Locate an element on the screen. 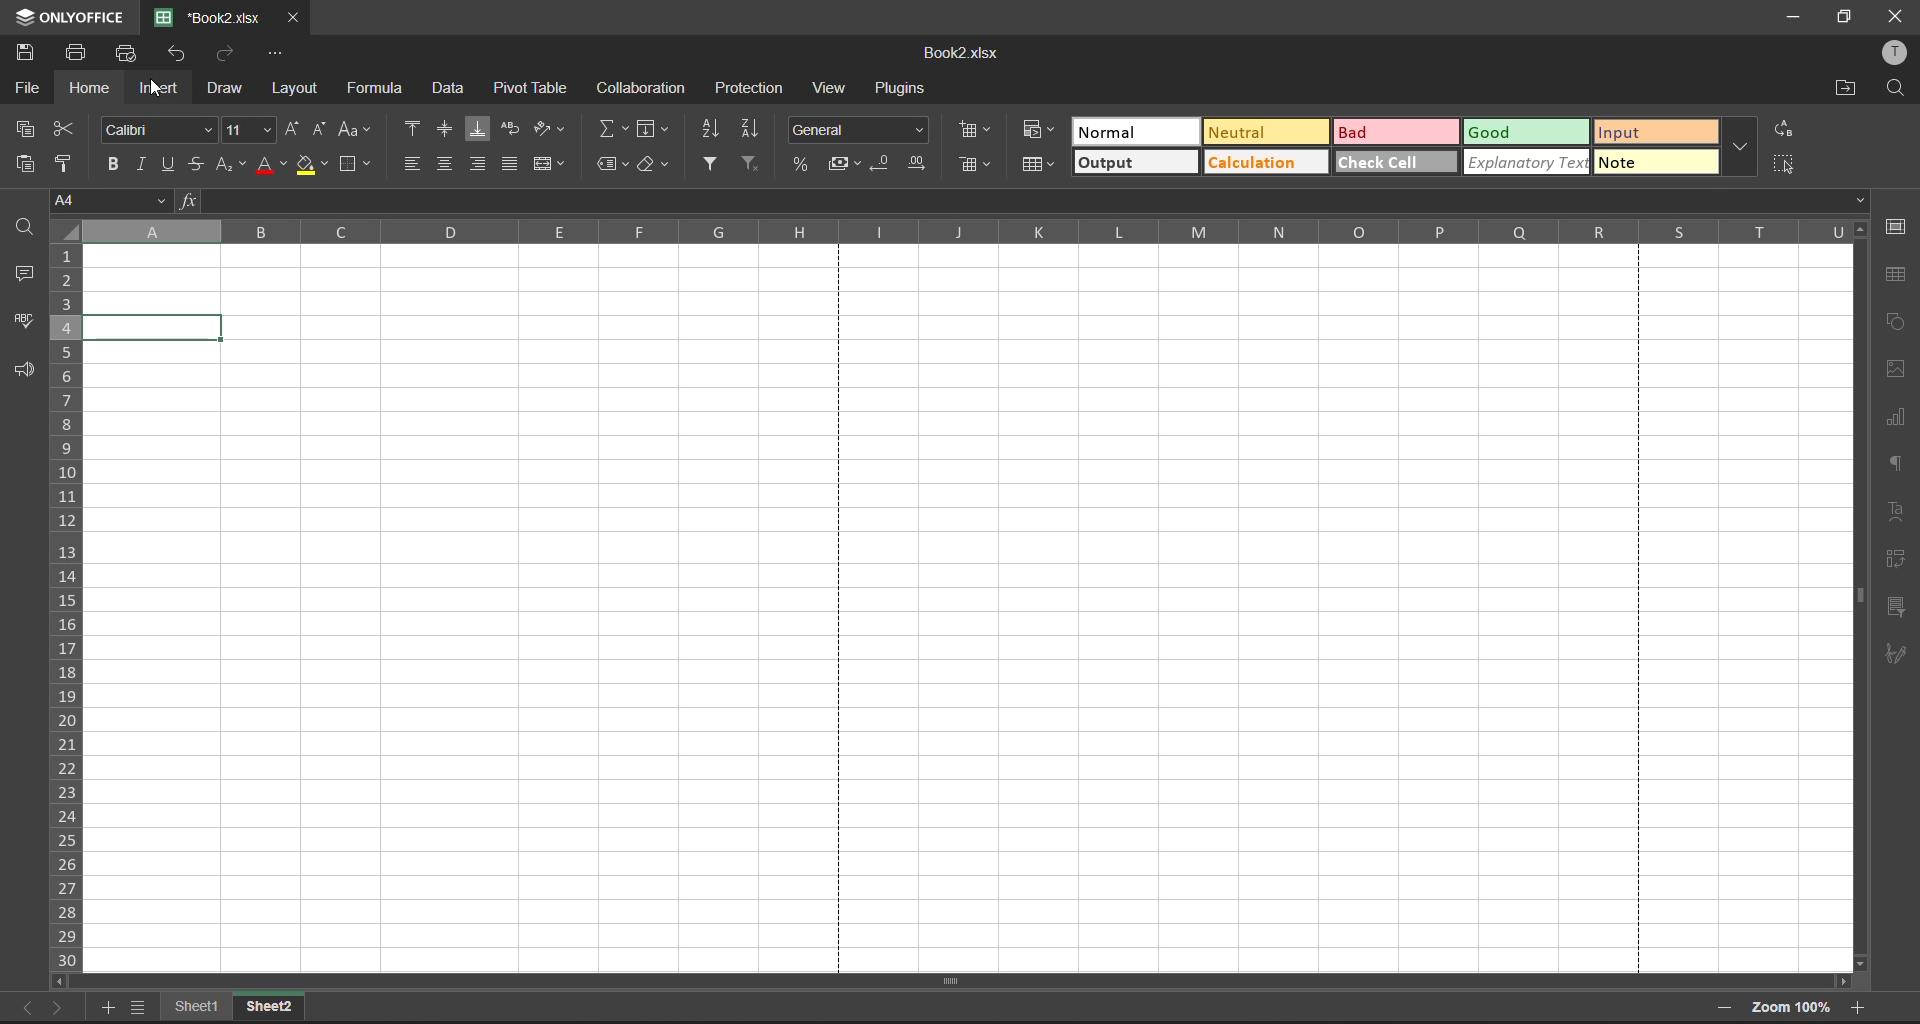 This screenshot has height=1024, width=1920. charts is located at coordinates (1896, 419).